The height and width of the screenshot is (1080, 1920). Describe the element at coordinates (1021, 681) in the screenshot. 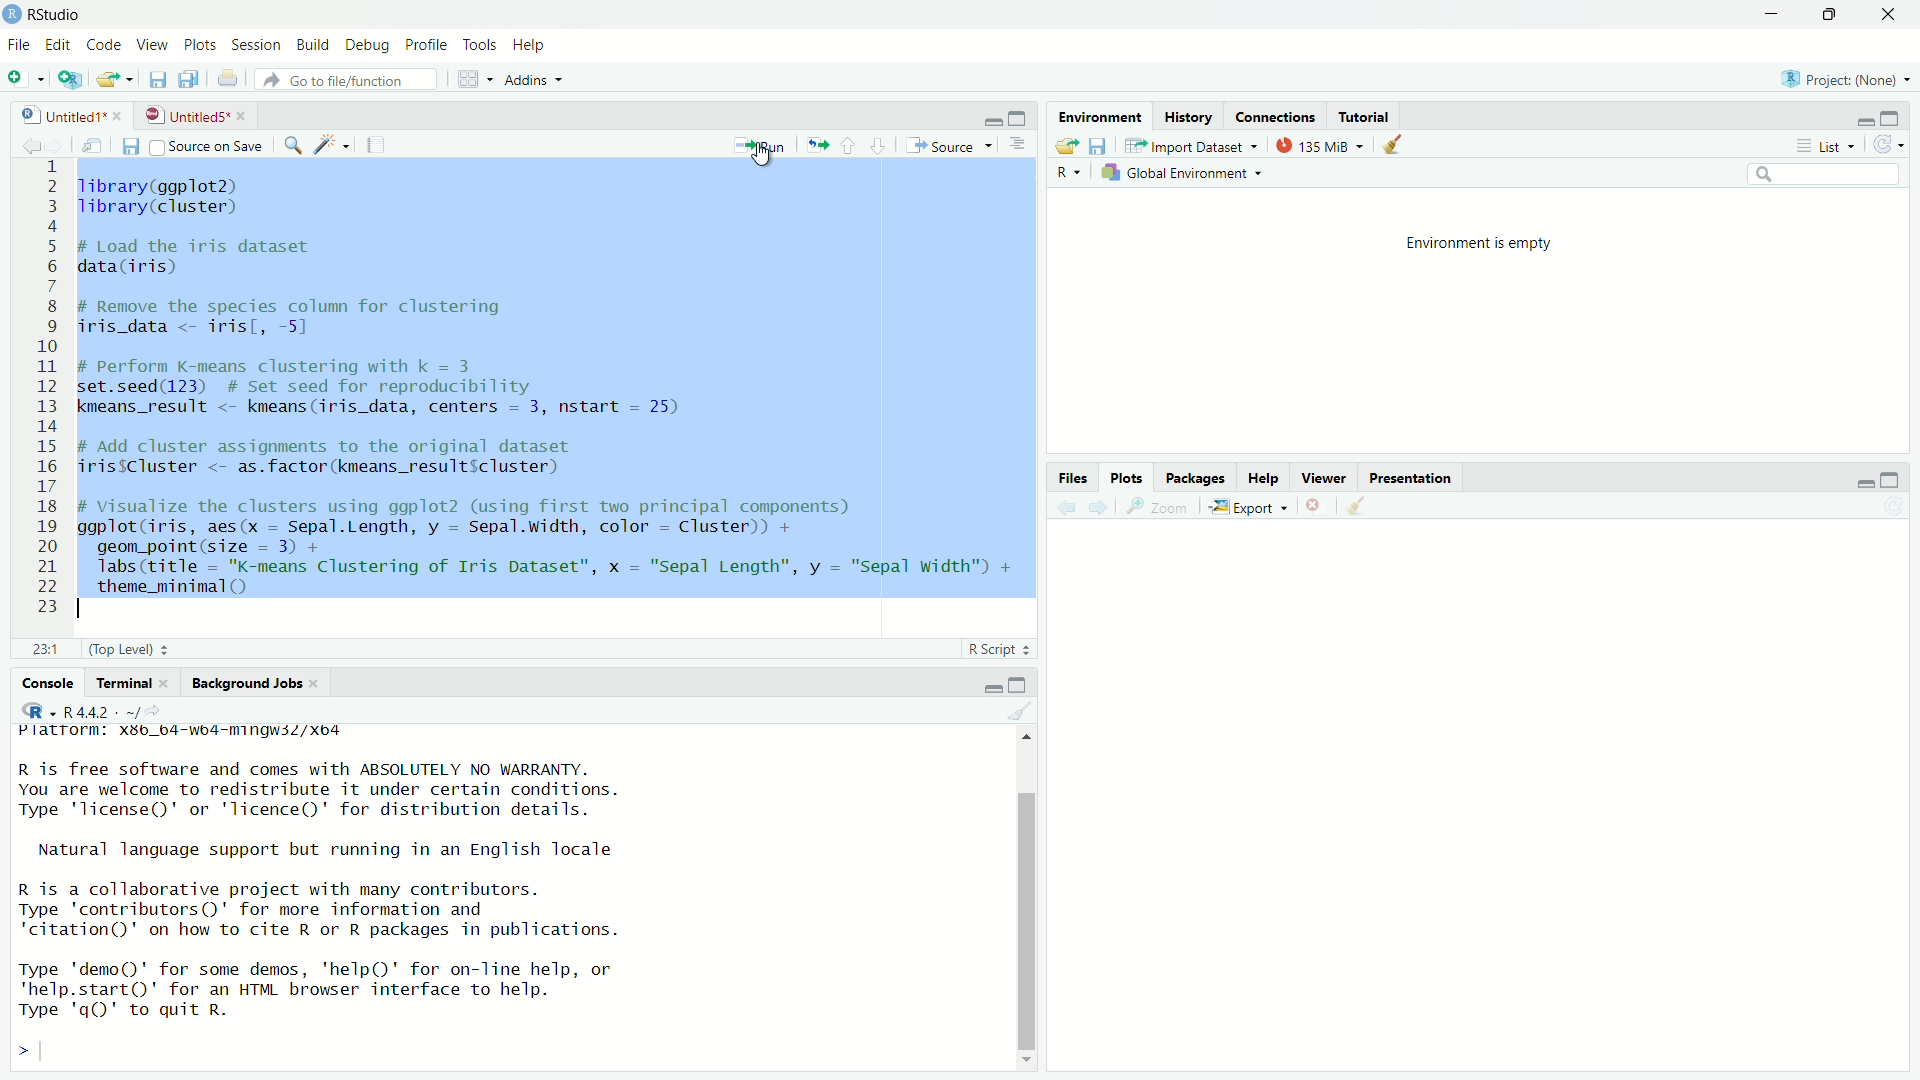

I see `maximize` at that location.